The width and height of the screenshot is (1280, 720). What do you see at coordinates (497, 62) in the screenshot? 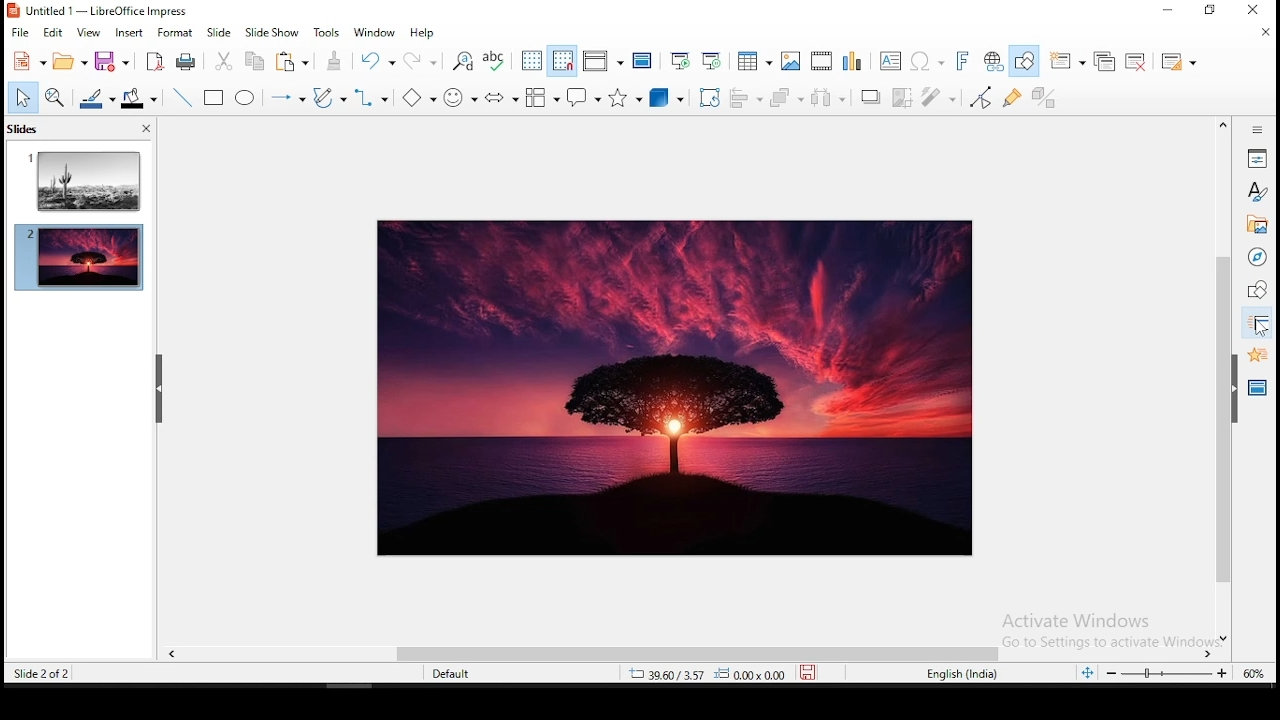
I see `spell check` at bounding box center [497, 62].